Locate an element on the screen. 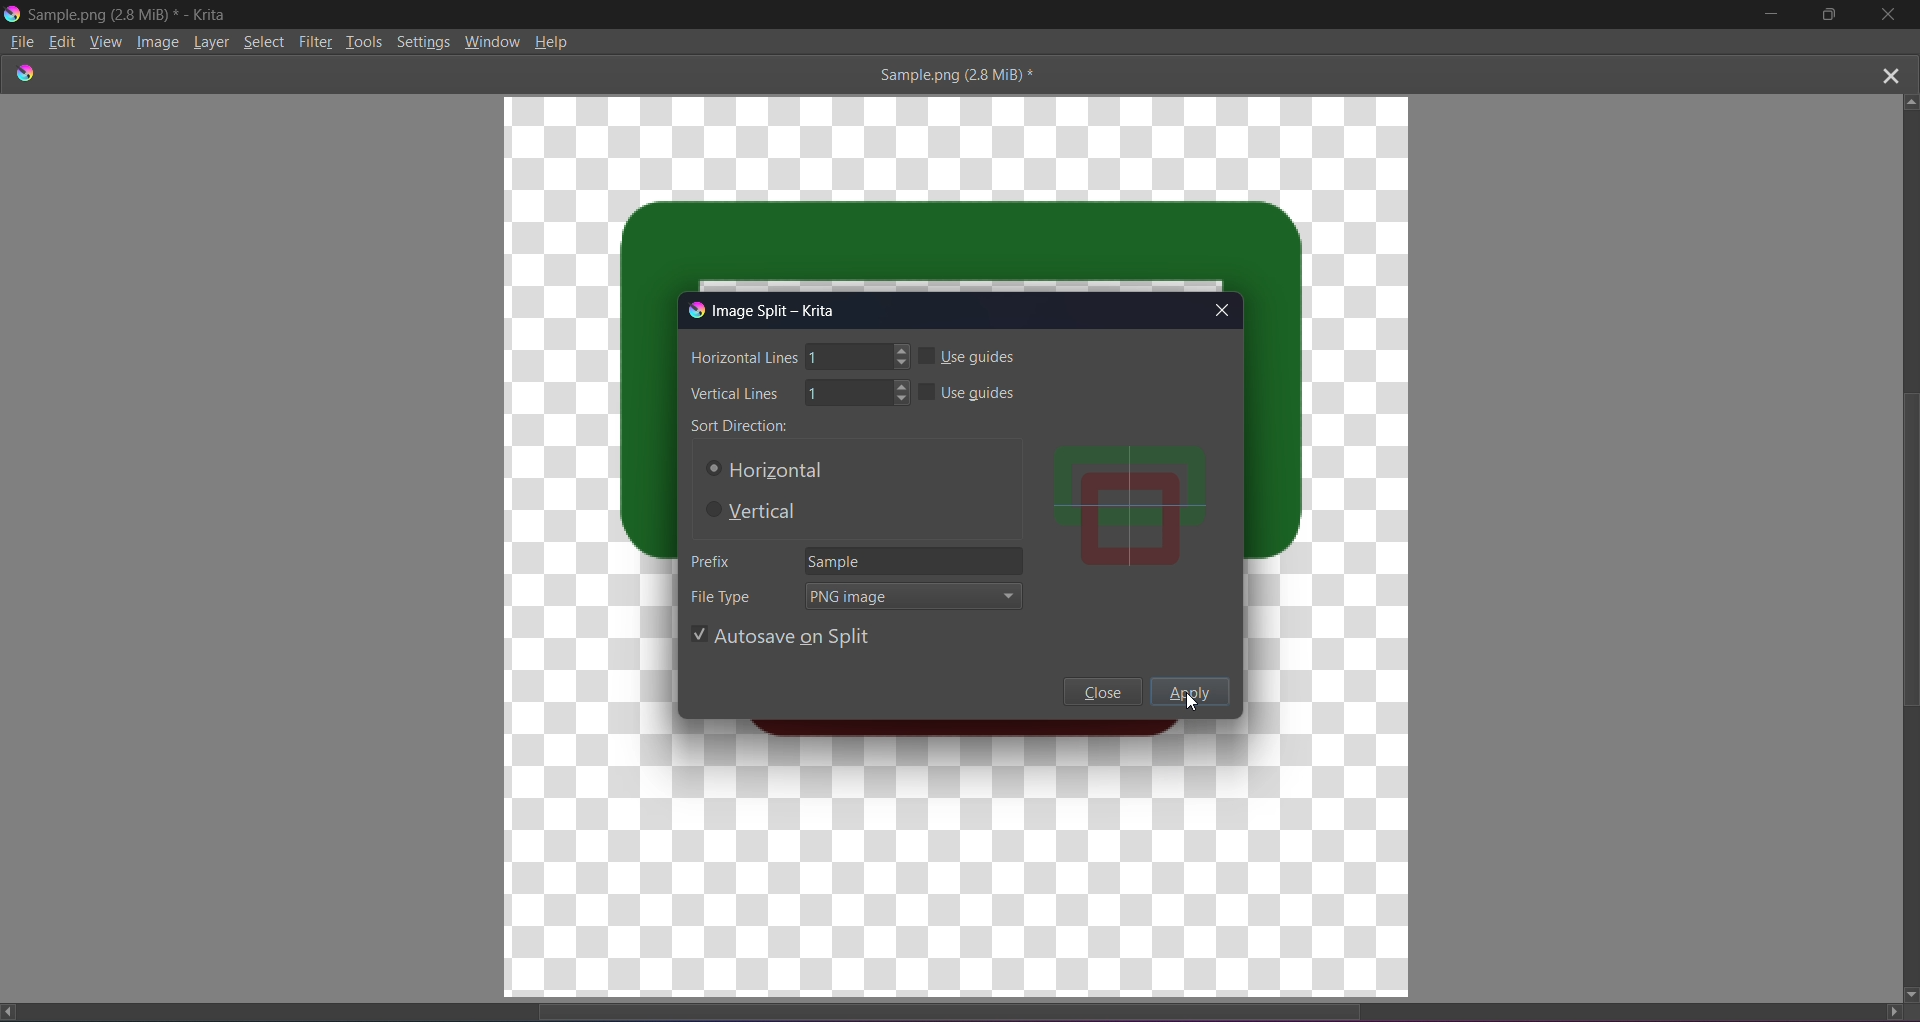 The height and width of the screenshot is (1022, 1920). Select is located at coordinates (268, 41).